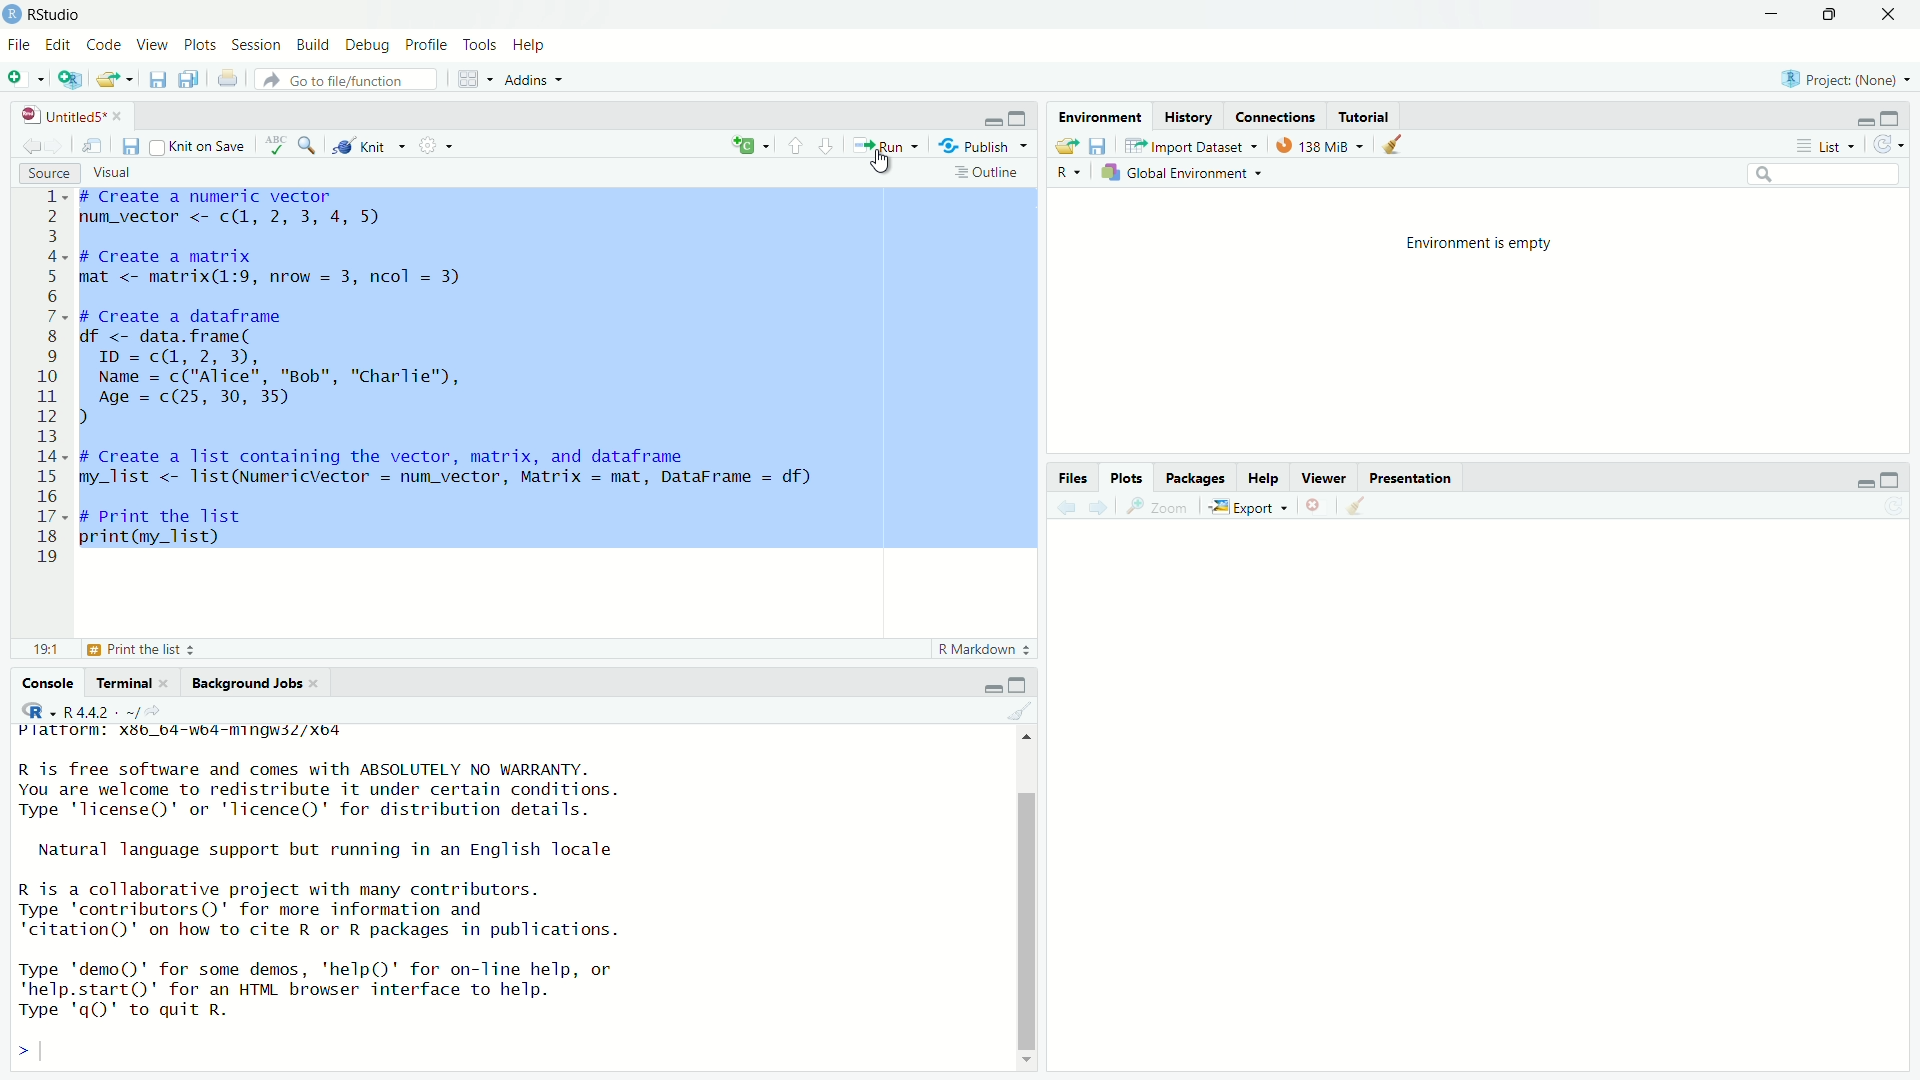 Image resolution: width=1920 pixels, height=1080 pixels. I want to click on maximise, so click(1827, 15).